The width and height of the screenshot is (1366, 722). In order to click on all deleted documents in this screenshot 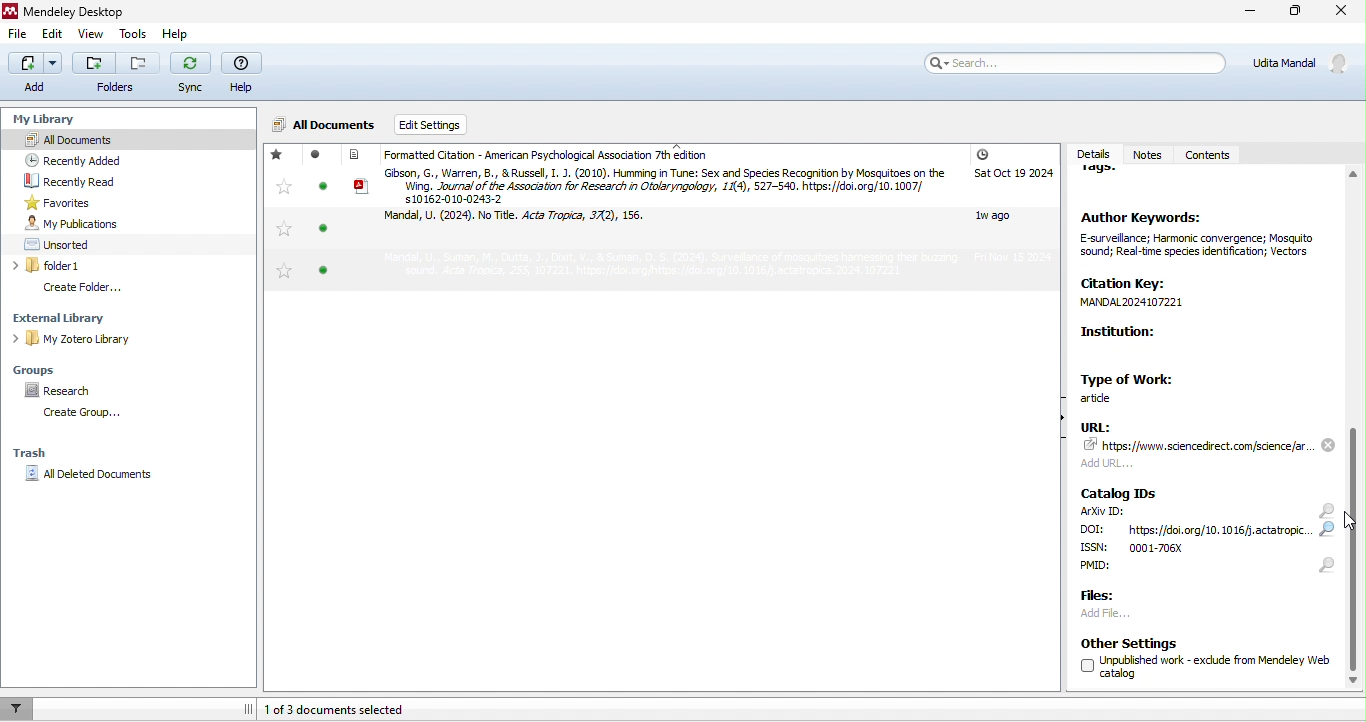, I will do `click(100, 477)`.